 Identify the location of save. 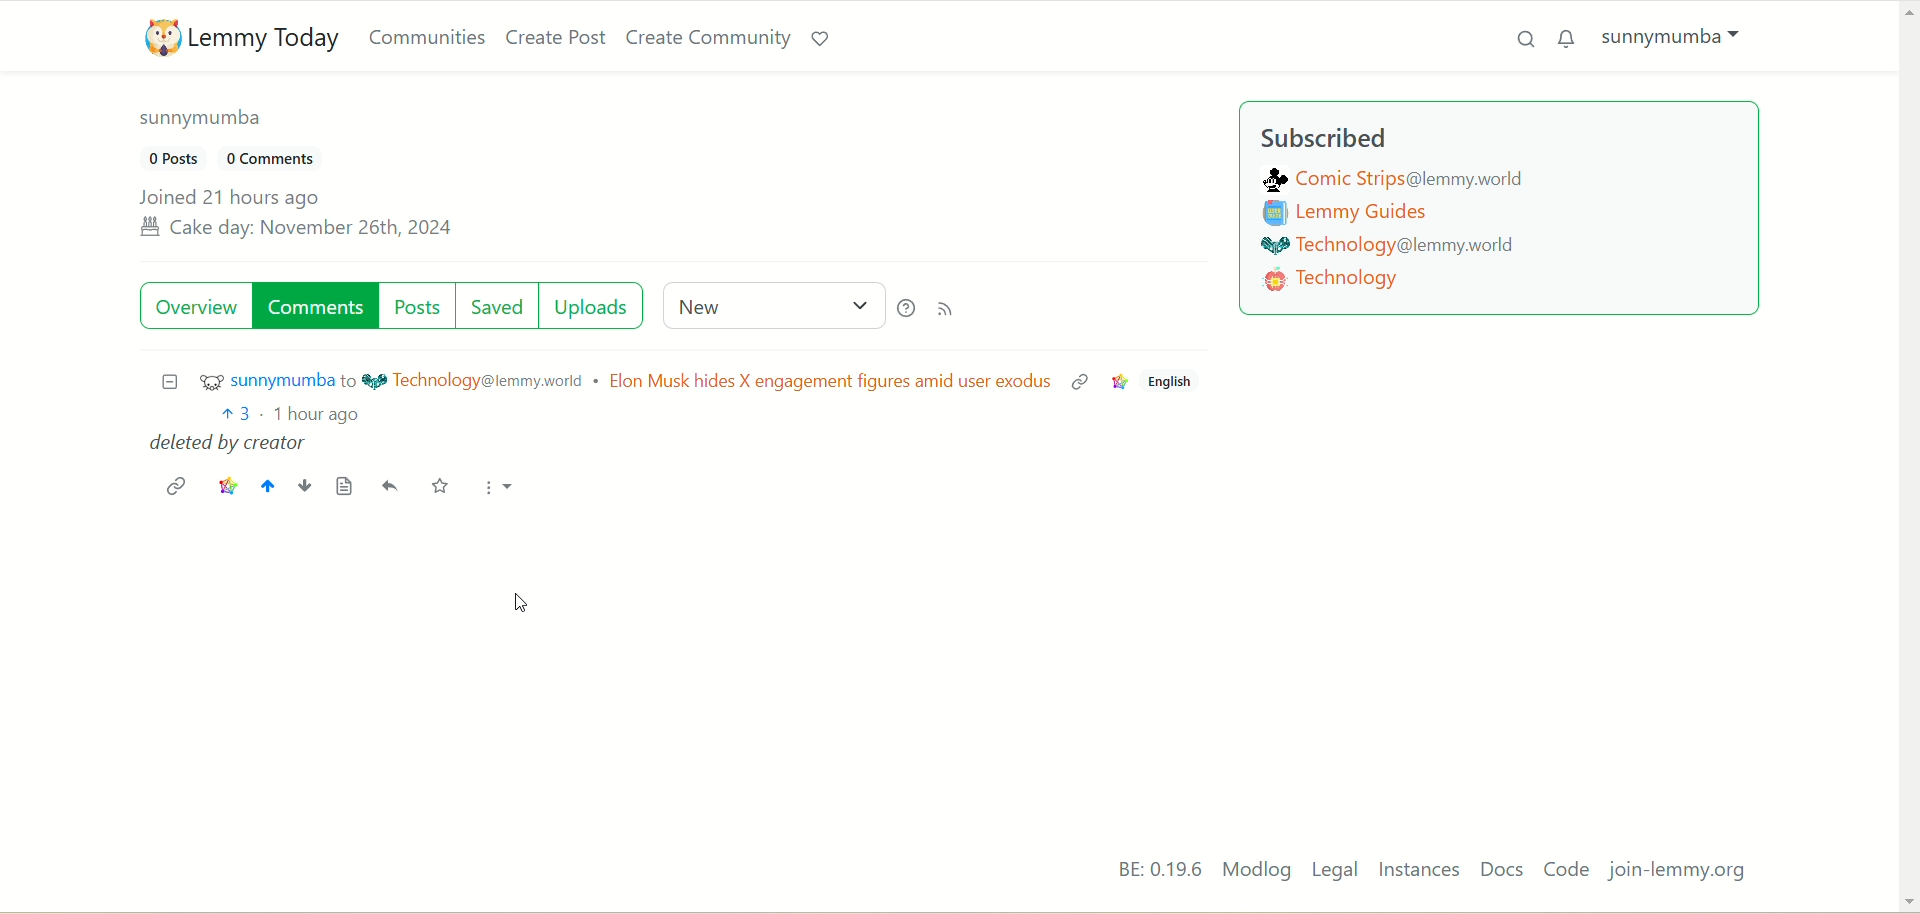
(437, 484).